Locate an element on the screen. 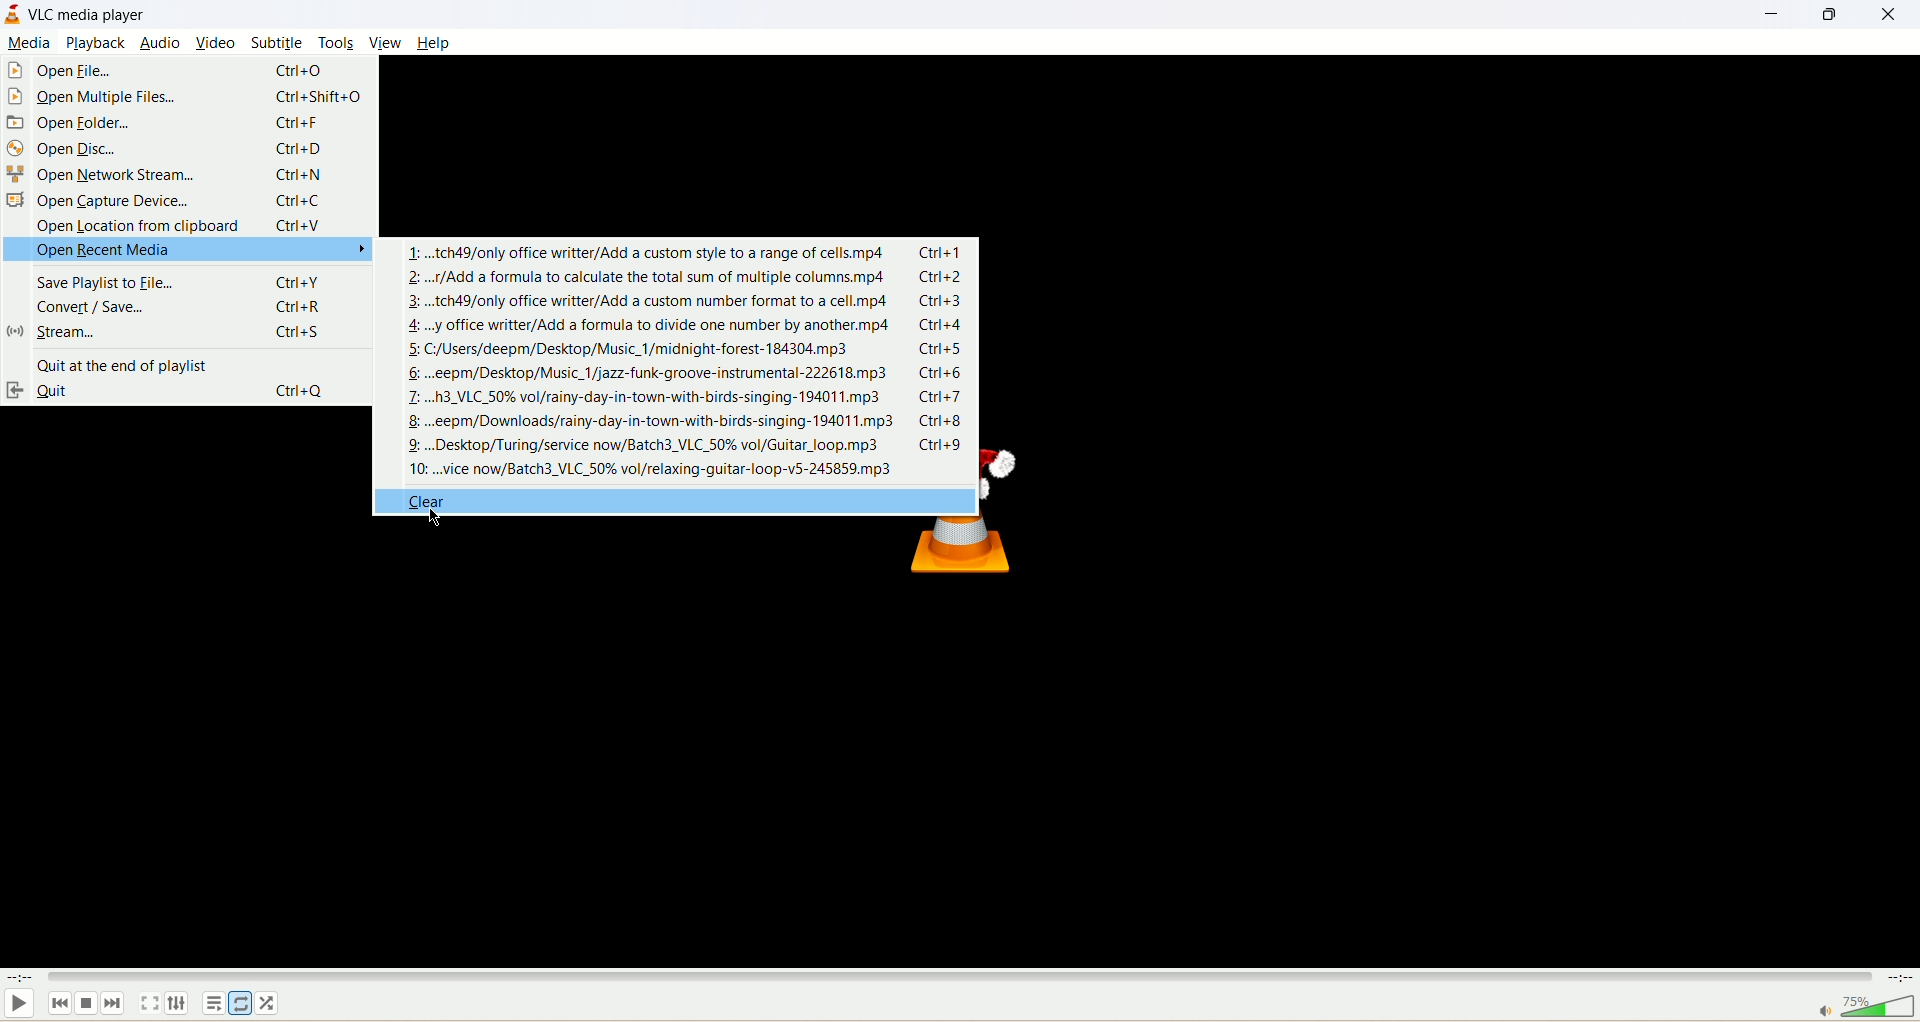 Image resolution: width=1920 pixels, height=1022 pixels. time left is located at coordinates (1900, 978).